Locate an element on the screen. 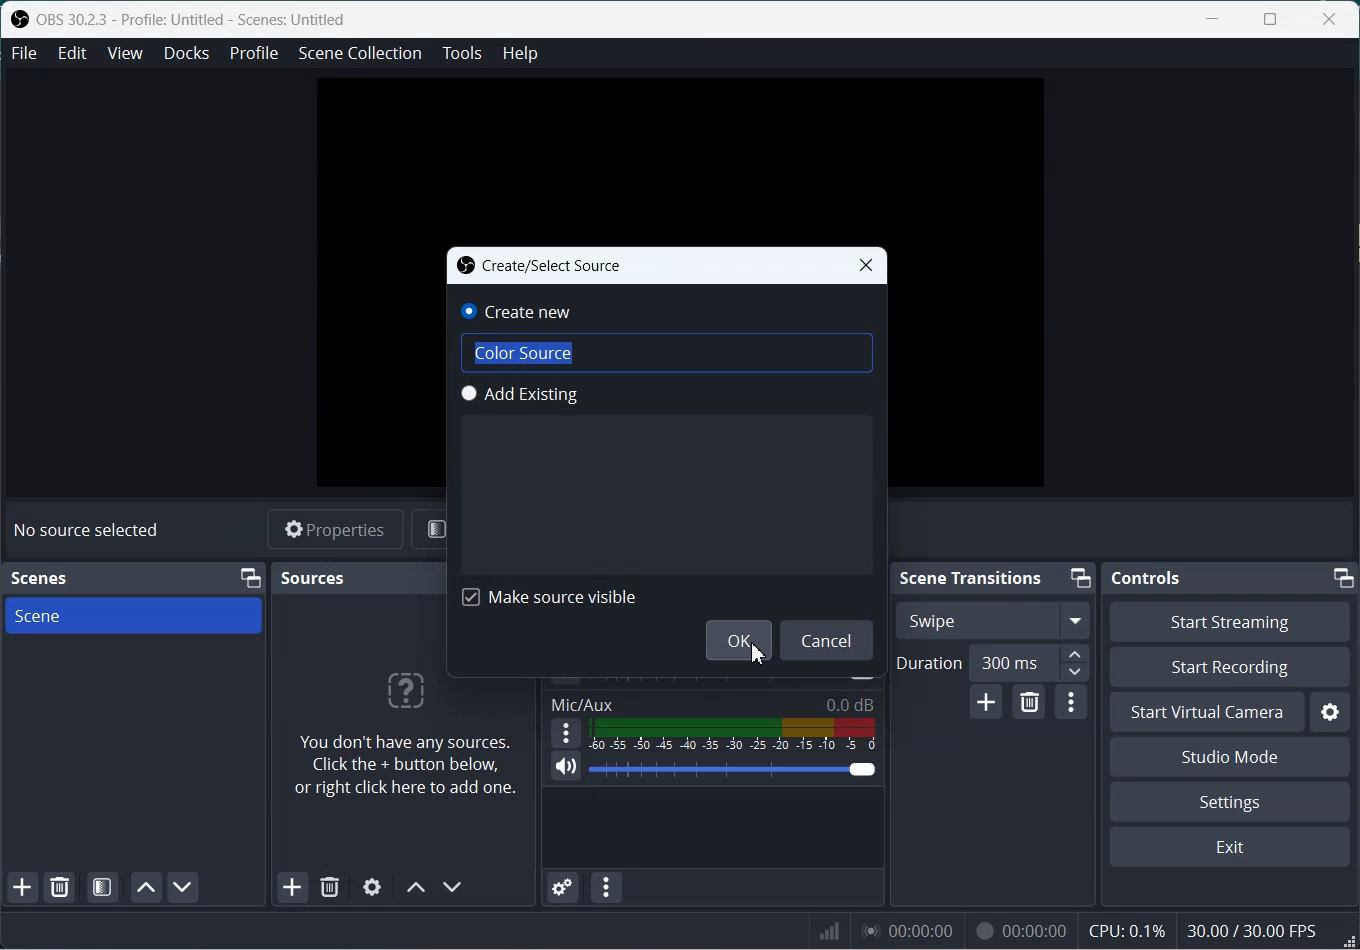 This screenshot has width=1360, height=950. Duration is located at coordinates (926, 663).